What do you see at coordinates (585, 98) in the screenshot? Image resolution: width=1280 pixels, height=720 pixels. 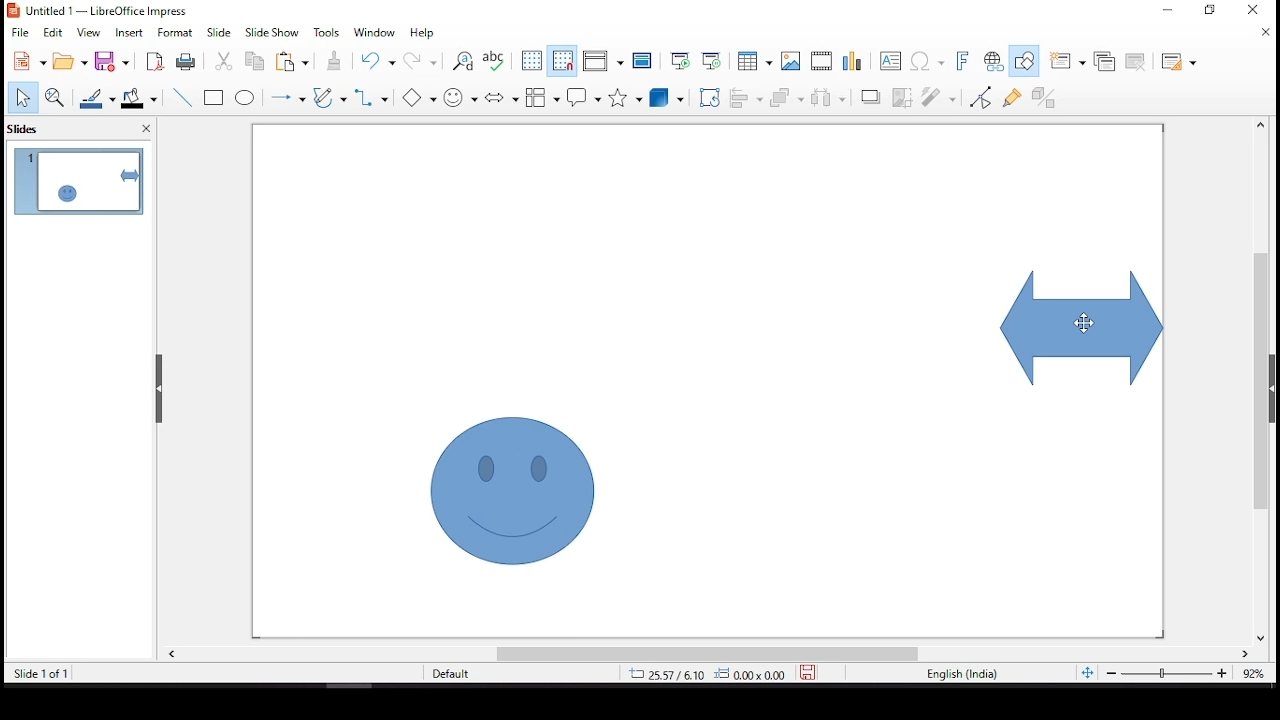 I see `callout shapes` at bounding box center [585, 98].